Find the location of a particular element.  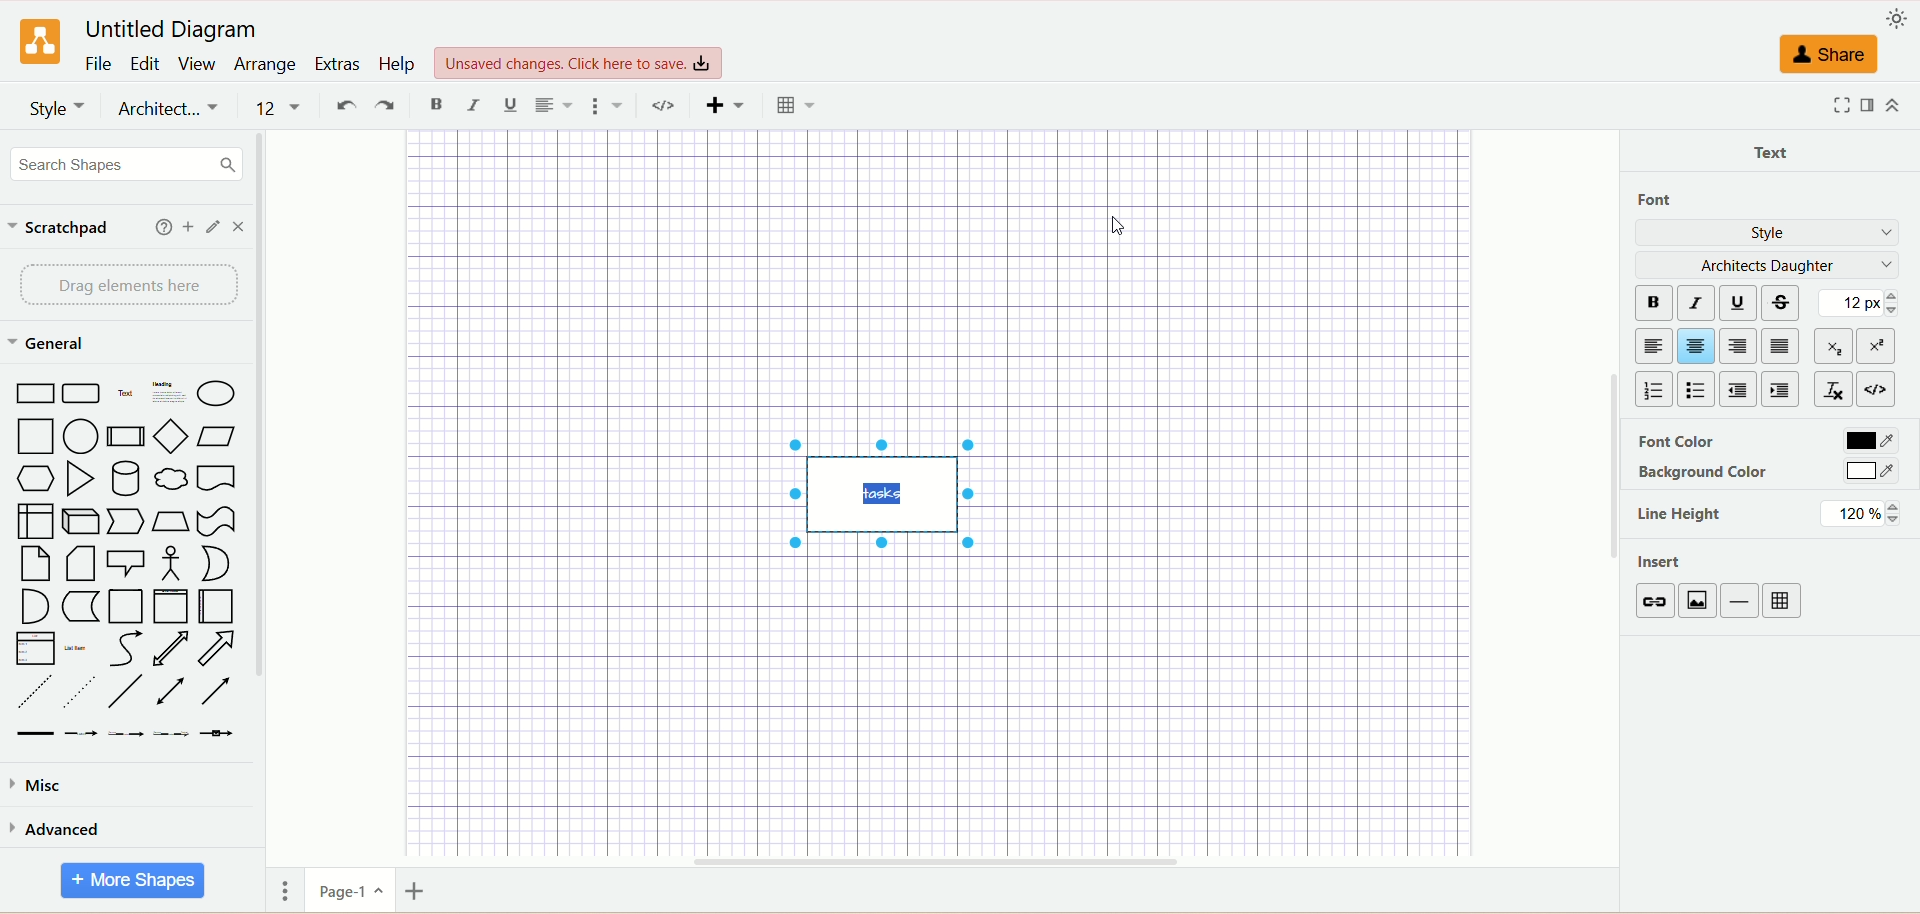

file is located at coordinates (101, 63).